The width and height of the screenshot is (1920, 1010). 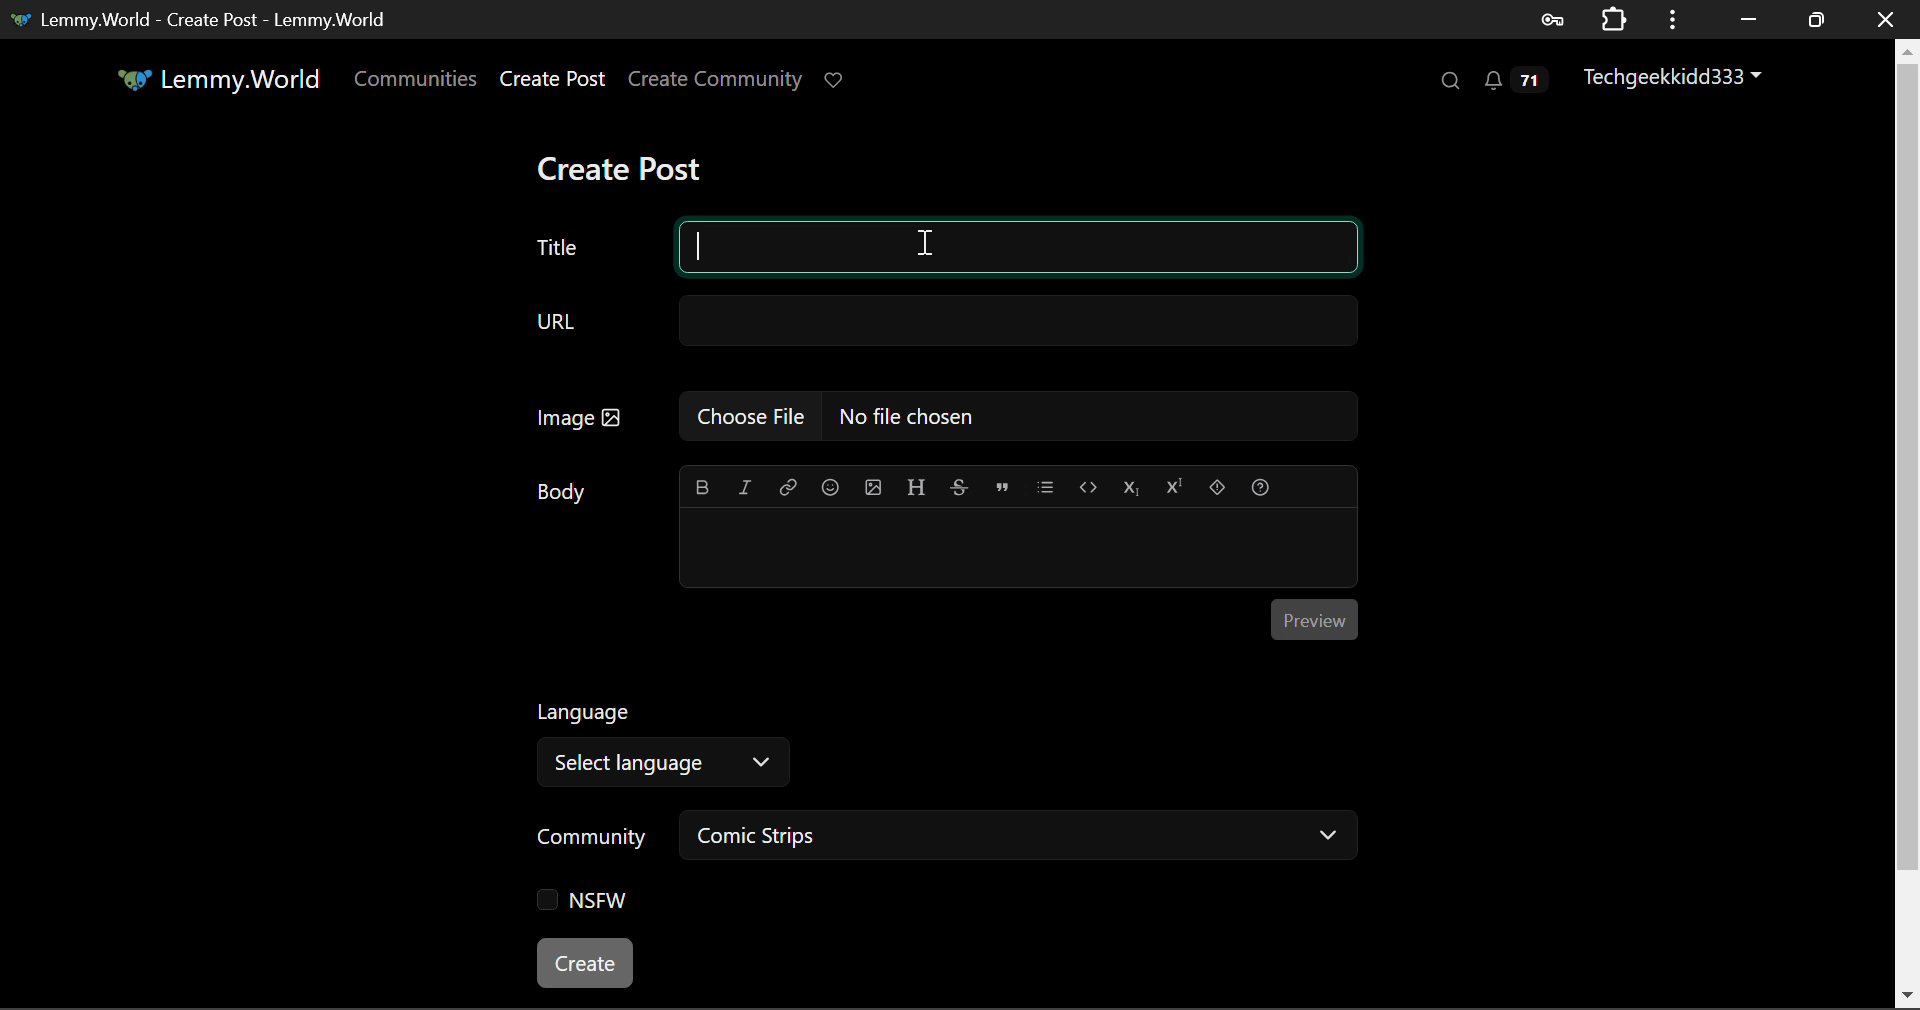 I want to click on Notifications, so click(x=1511, y=80).